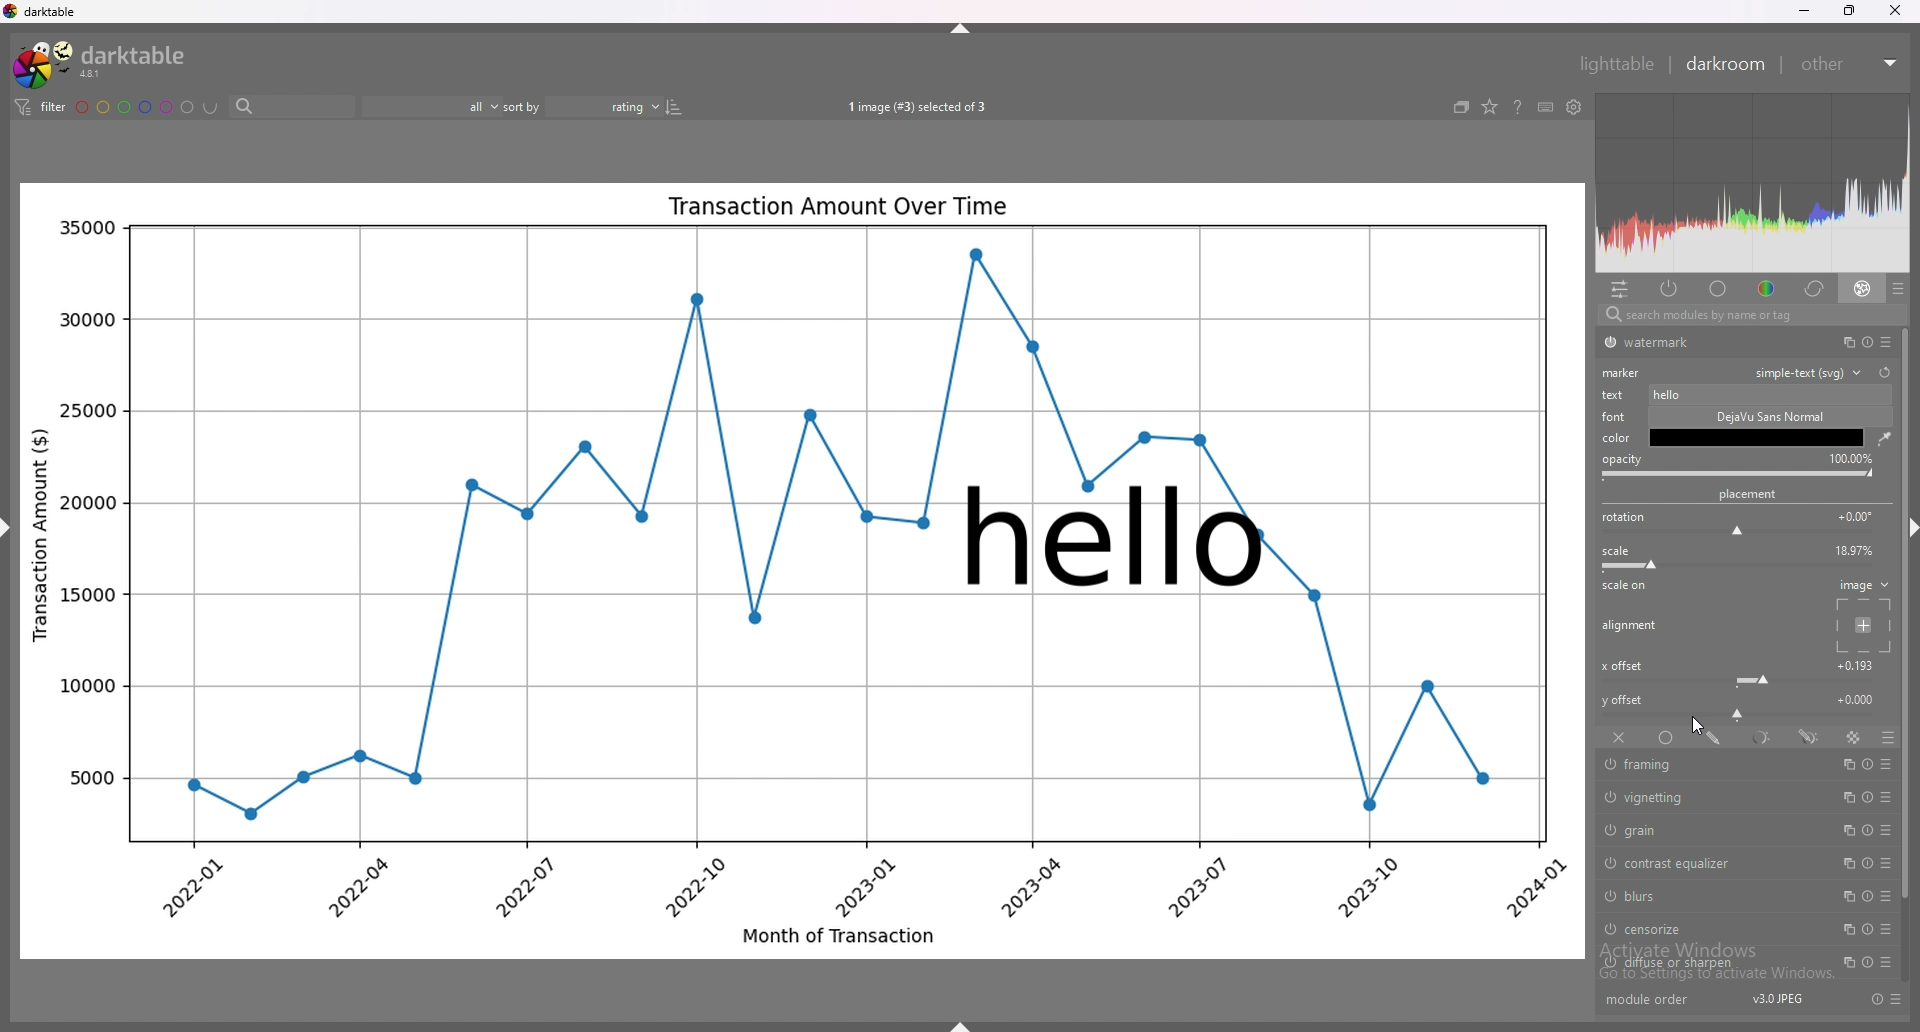 This screenshot has height=1032, width=1920. Describe the element at coordinates (1716, 737) in the screenshot. I see `drawn mask` at that location.